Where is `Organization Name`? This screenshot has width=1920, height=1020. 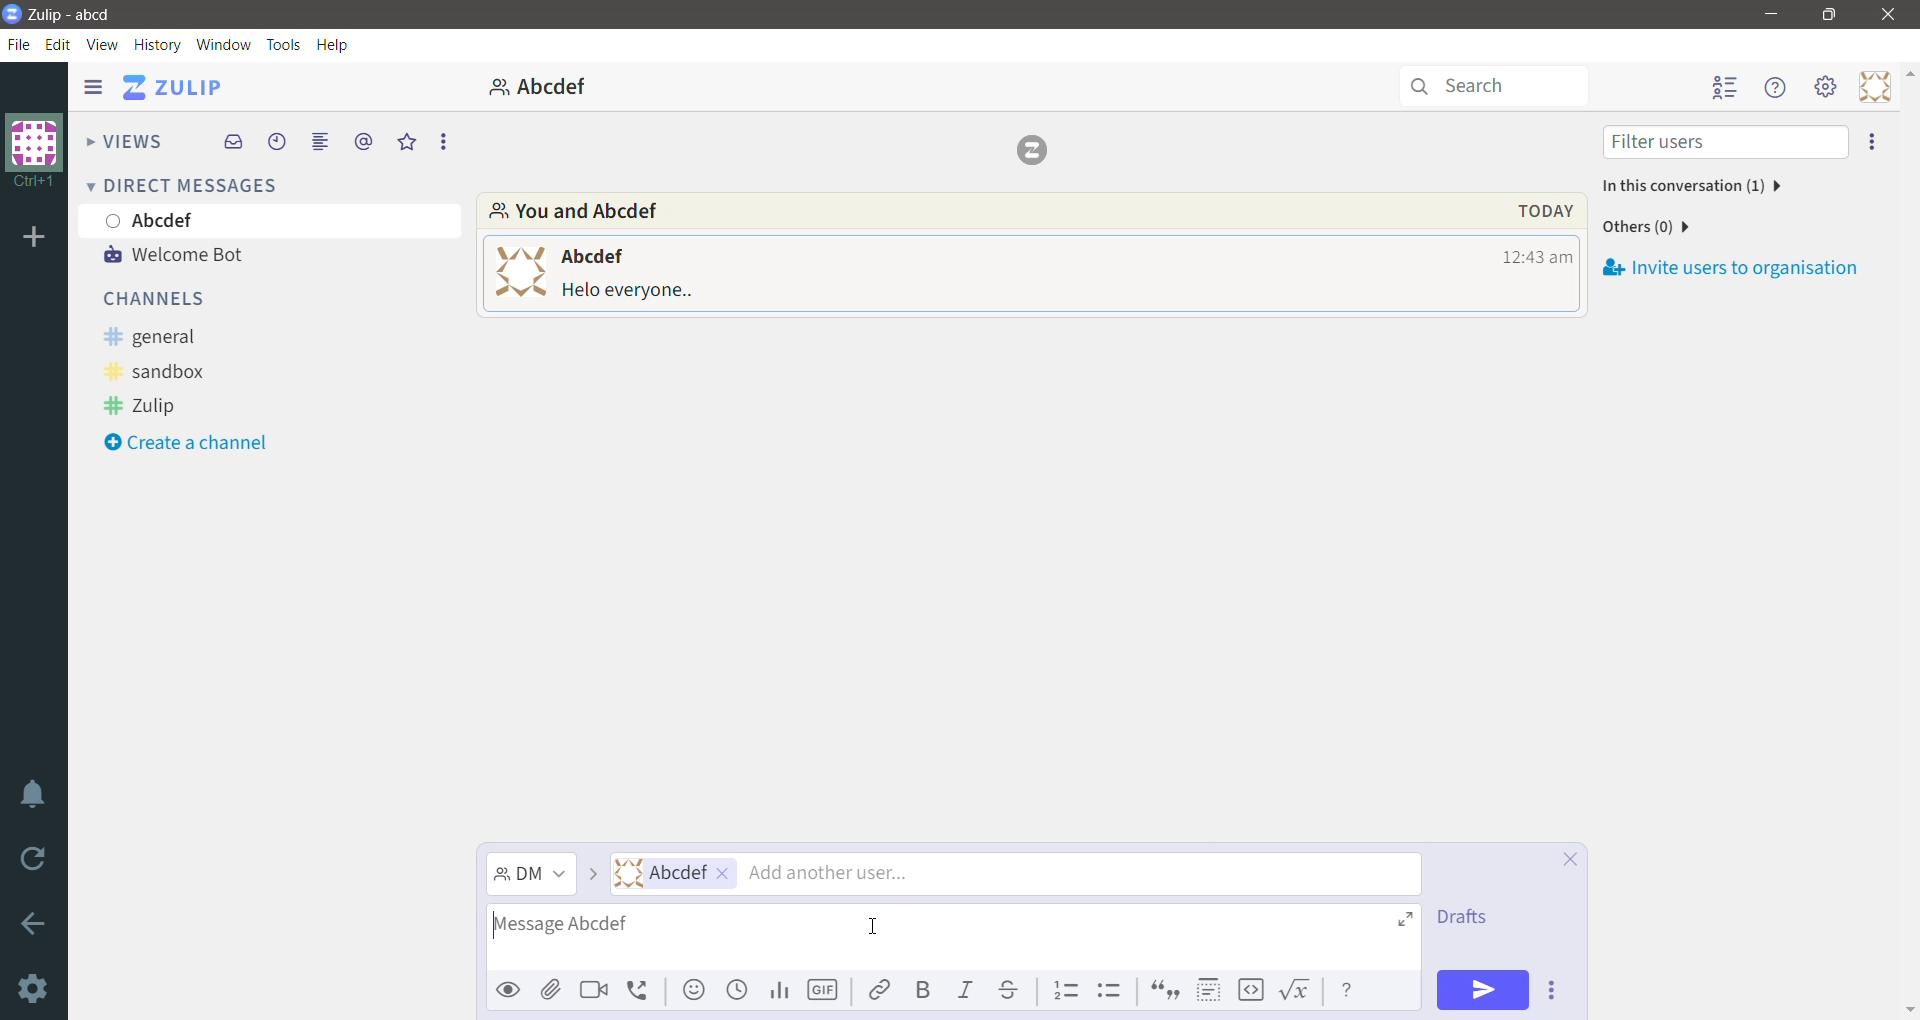
Organization Name is located at coordinates (35, 153).